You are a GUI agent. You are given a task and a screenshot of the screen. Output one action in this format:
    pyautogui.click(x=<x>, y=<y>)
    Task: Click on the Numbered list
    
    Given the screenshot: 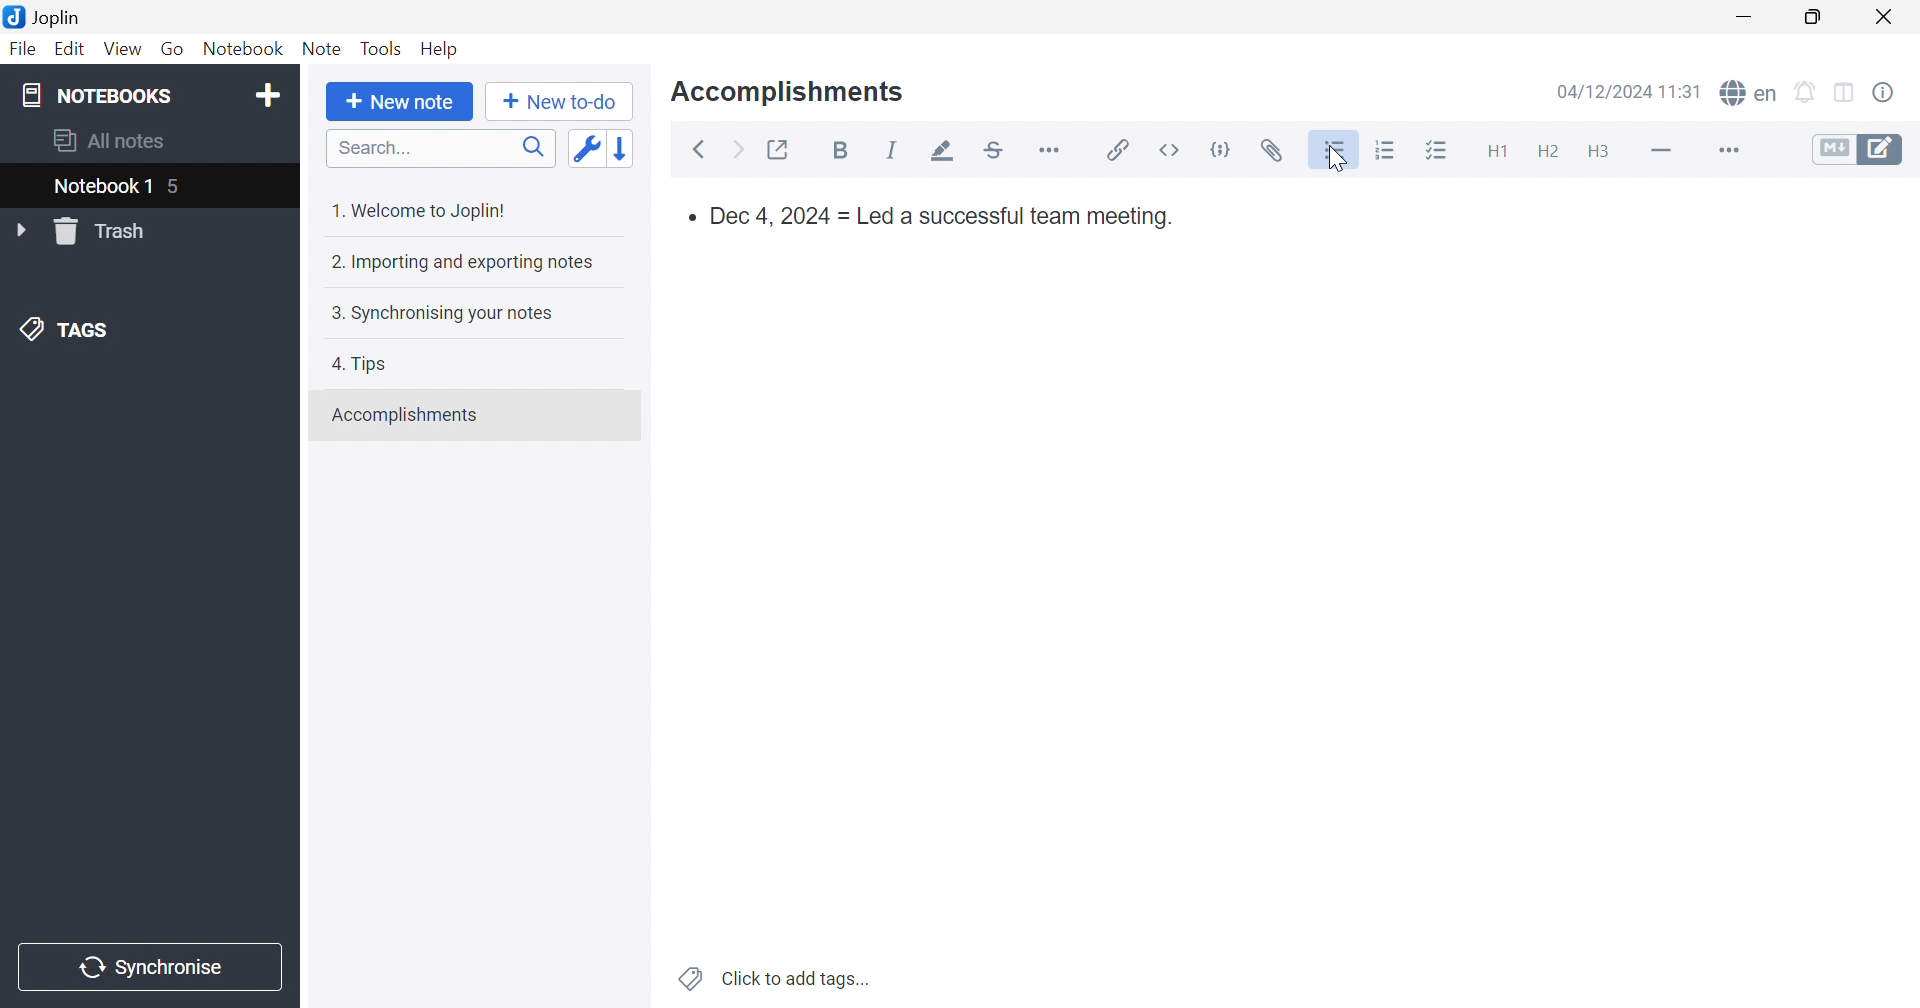 What is the action you would take?
    pyautogui.click(x=1384, y=150)
    